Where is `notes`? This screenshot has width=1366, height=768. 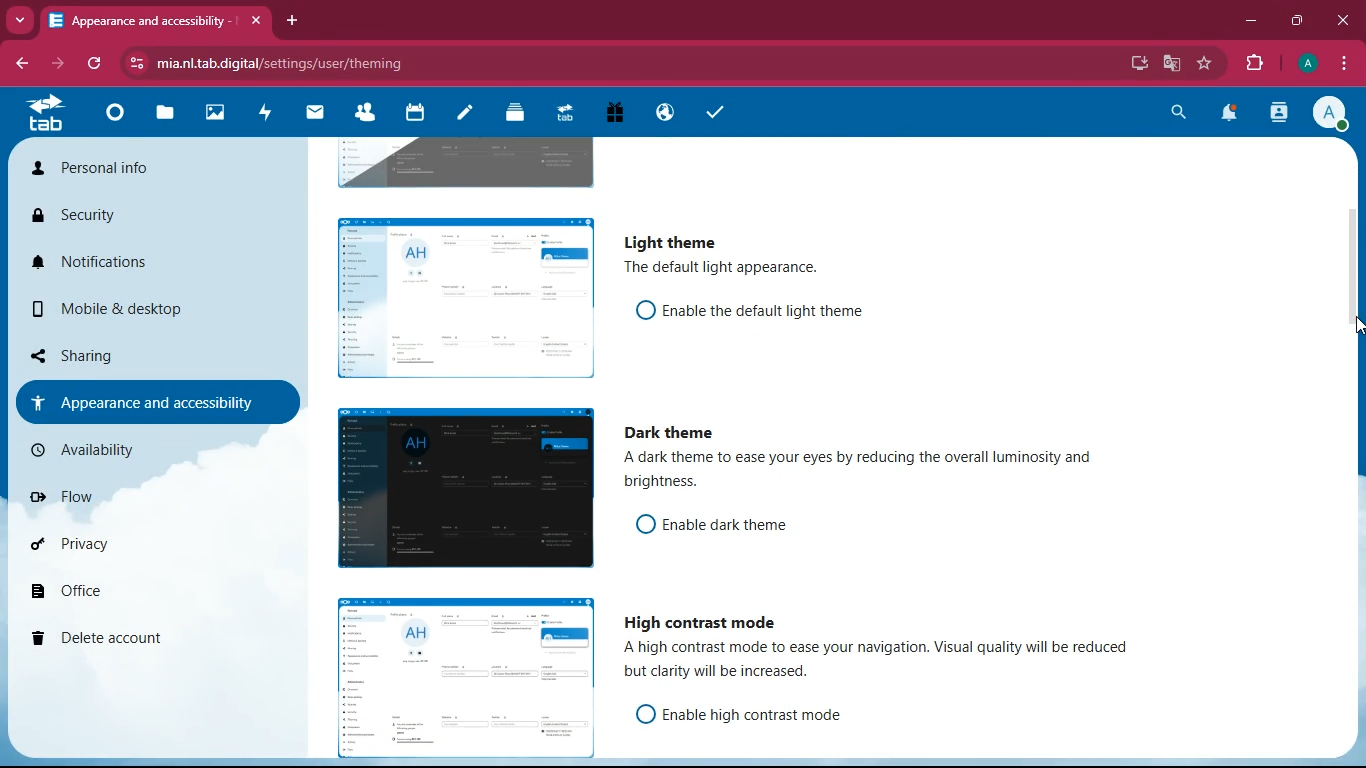 notes is located at coordinates (461, 115).